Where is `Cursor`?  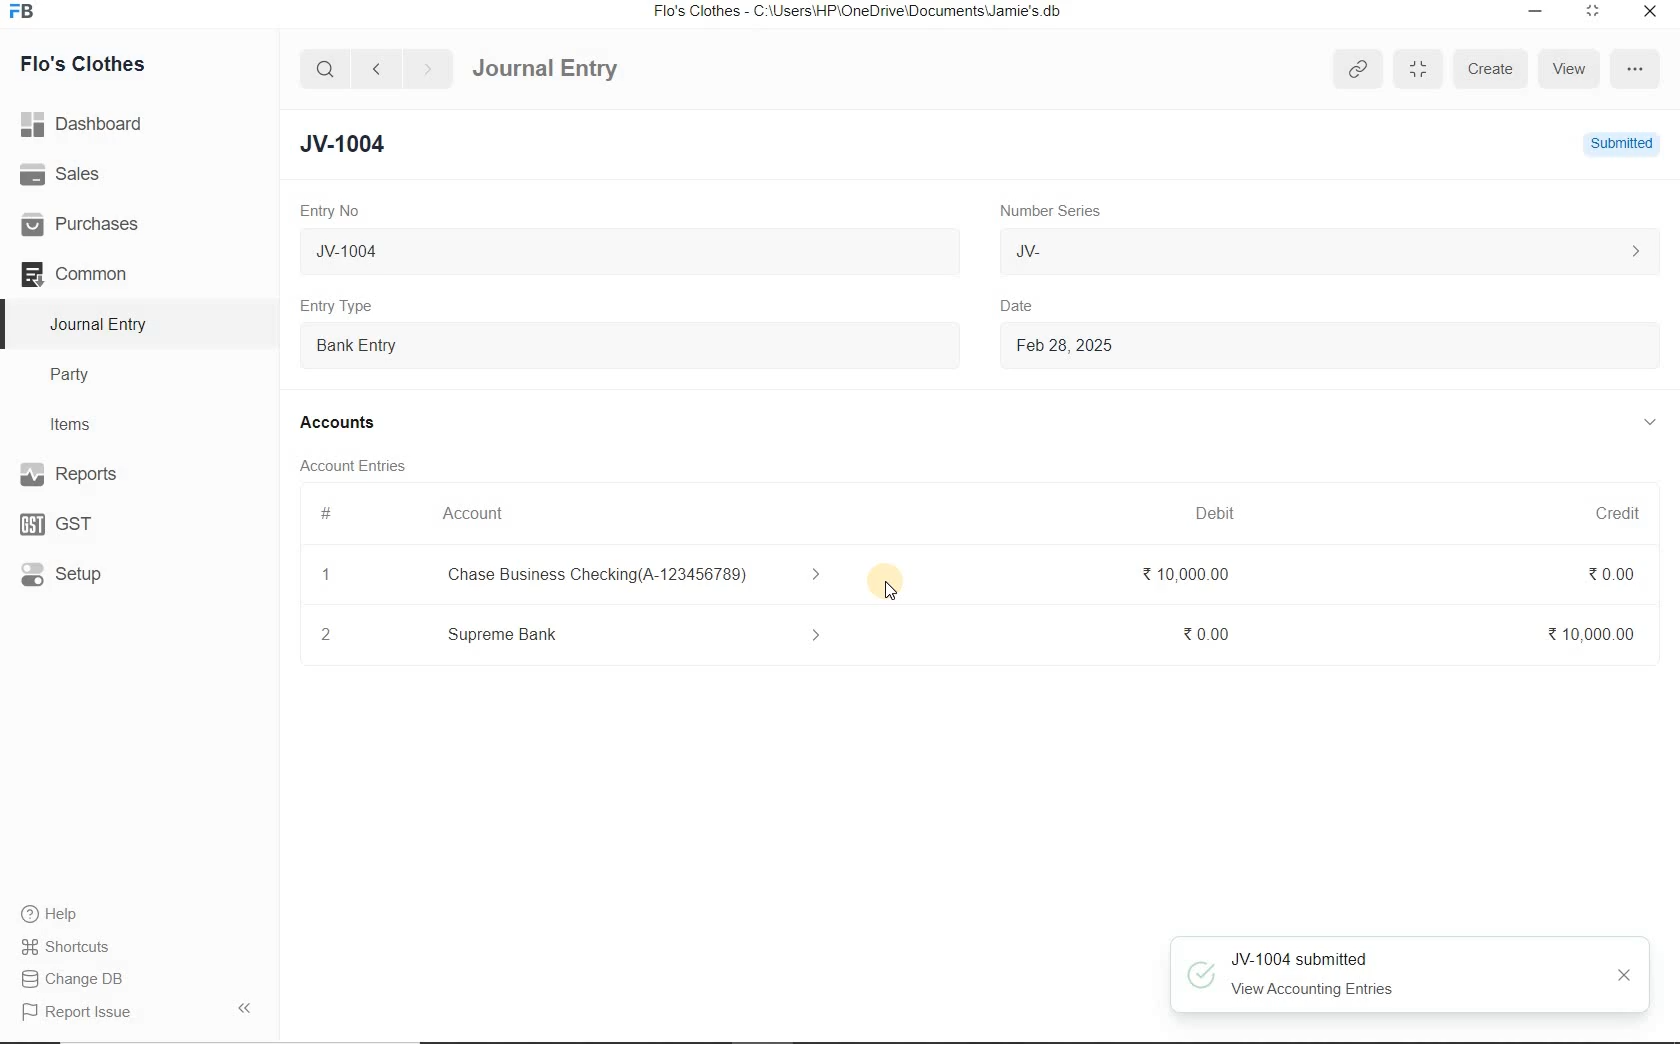
Cursor is located at coordinates (888, 591).